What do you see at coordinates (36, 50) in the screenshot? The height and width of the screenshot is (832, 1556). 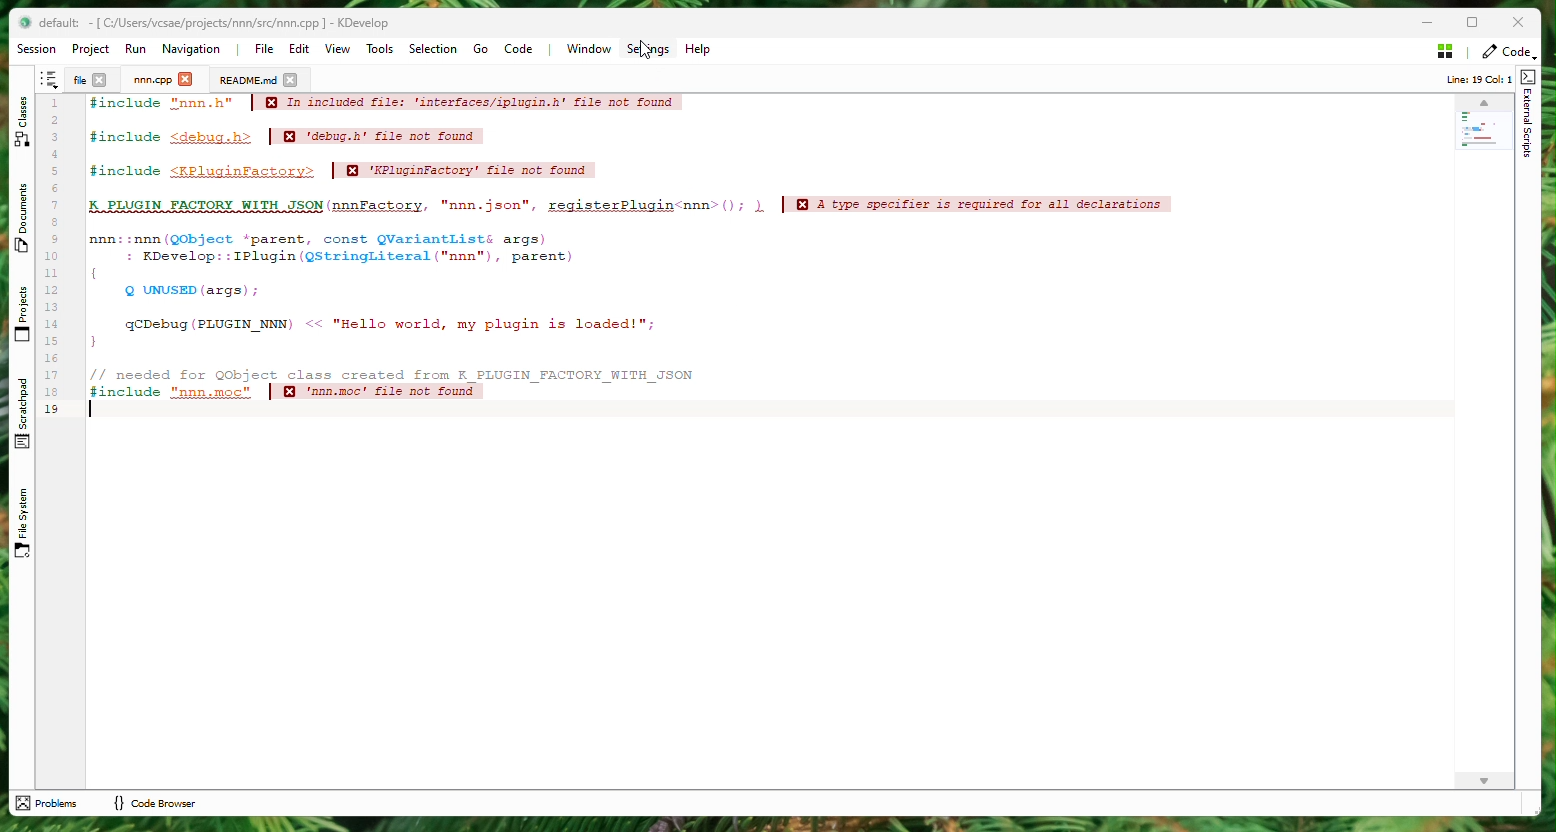 I see `Session` at bounding box center [36, 50].